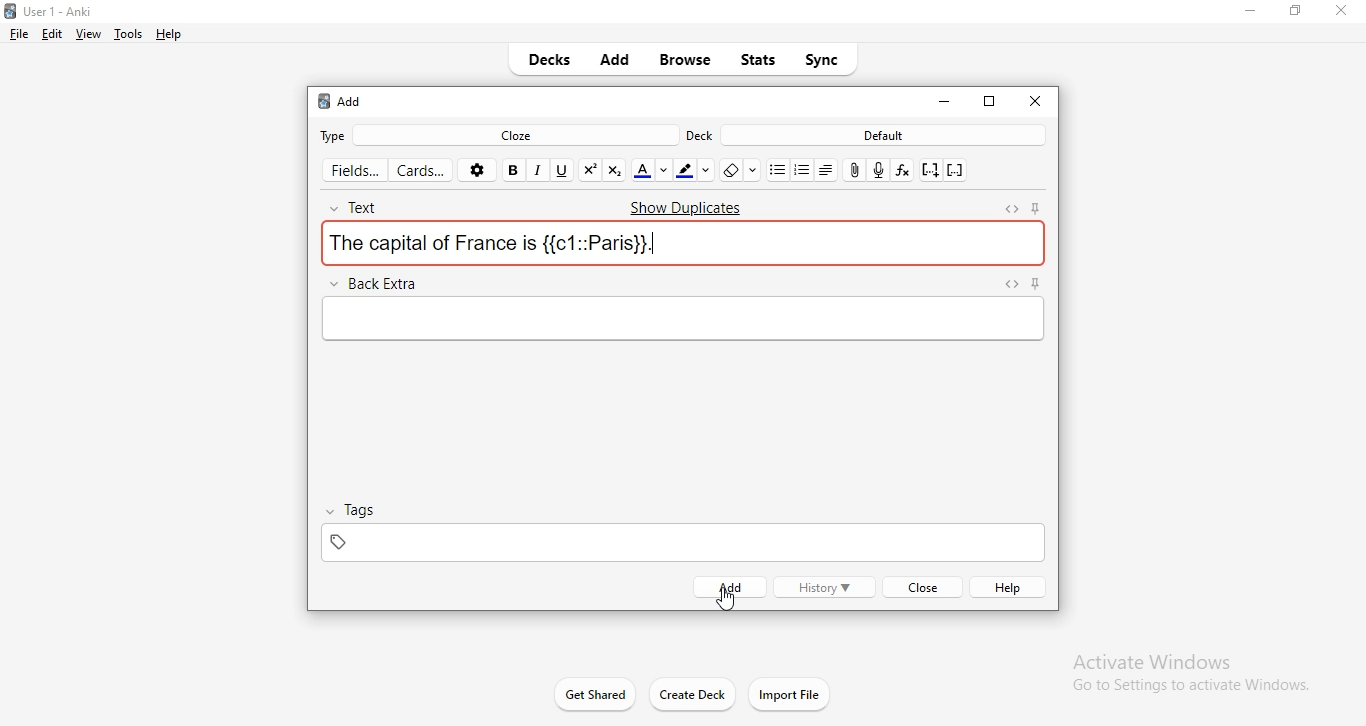 This screenshot has height=726, width=1366. Describe the element at coordinates (378, 281) in the screenshot. I see `back extra` at that location.